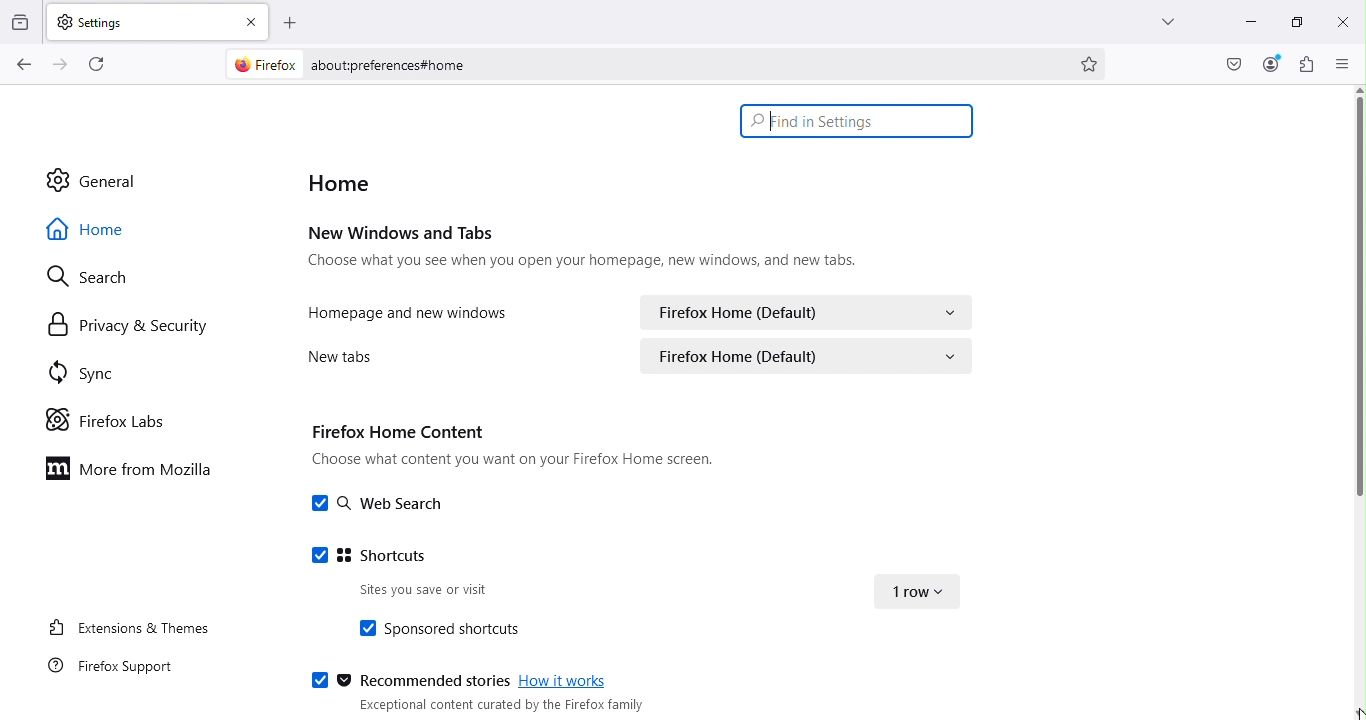 The height and width of the screenshot is (720, 1366). Describe the element at coordinates (499, 705) in the screenshot. I see `Exceptional content curated by firefox family` at that location.